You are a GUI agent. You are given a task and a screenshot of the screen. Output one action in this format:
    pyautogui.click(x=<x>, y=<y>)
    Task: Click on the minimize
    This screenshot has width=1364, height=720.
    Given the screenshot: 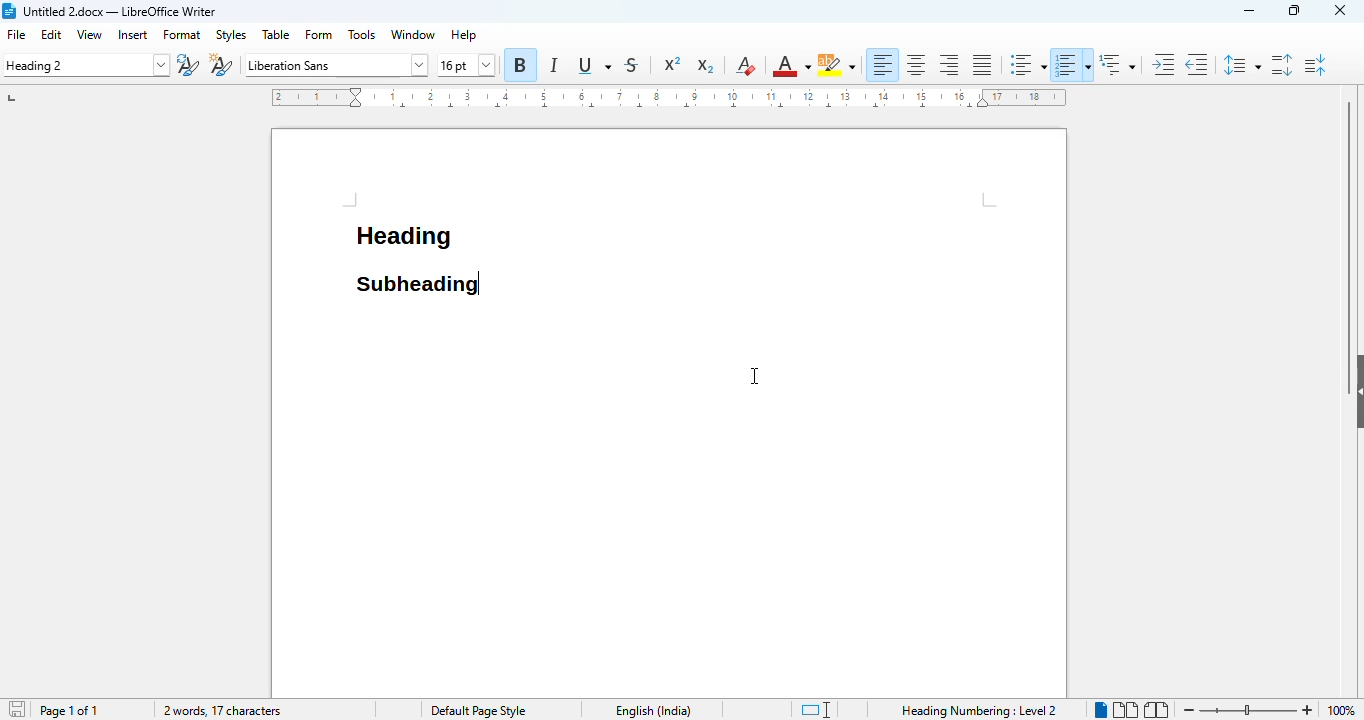 What is the action you would take?
    pyautogui.click(x=1251, y=11)
    